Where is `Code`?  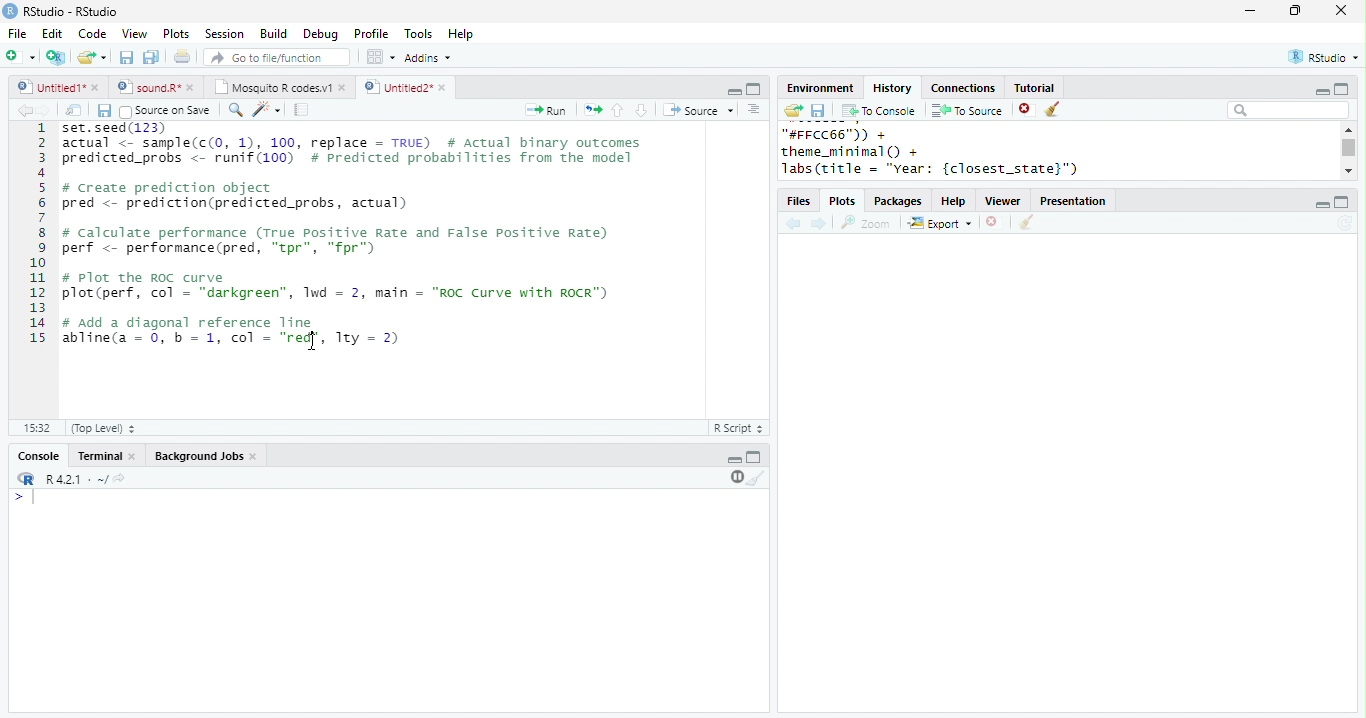 Code is located at coordinates (92, 33).